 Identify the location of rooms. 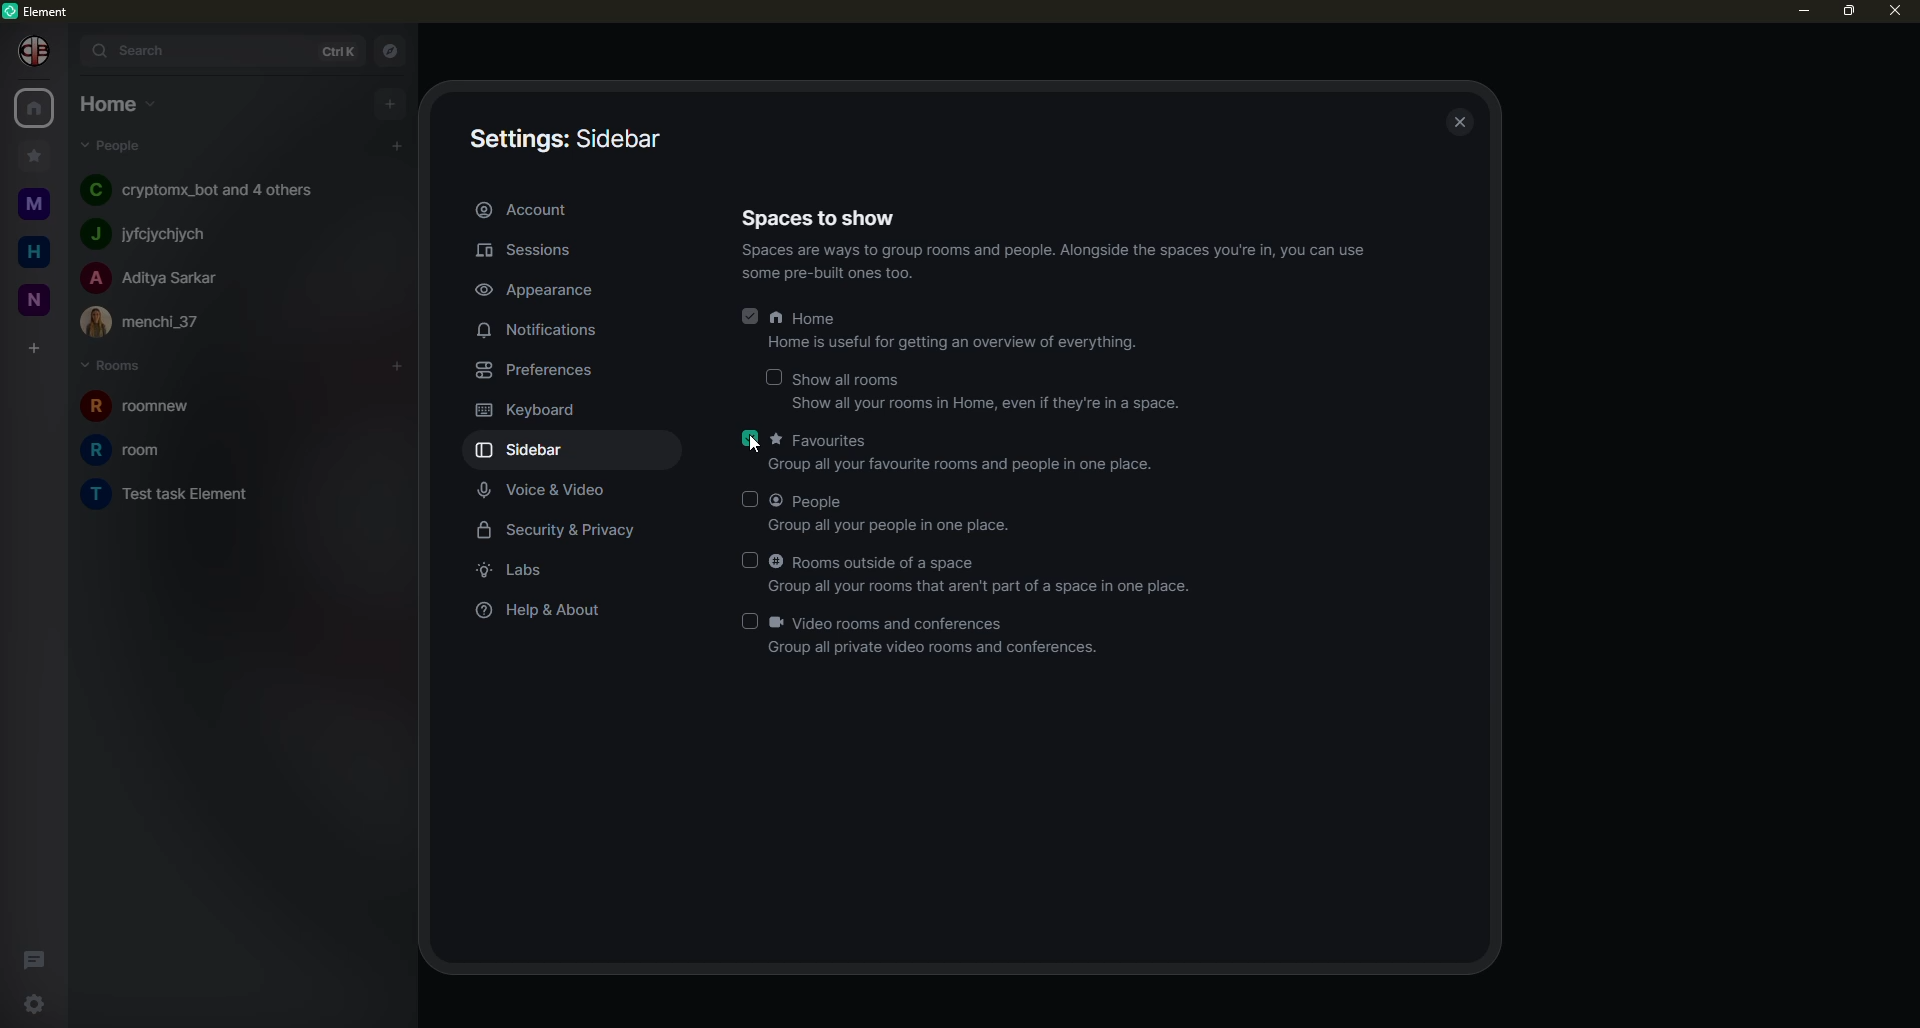
(115, 366).